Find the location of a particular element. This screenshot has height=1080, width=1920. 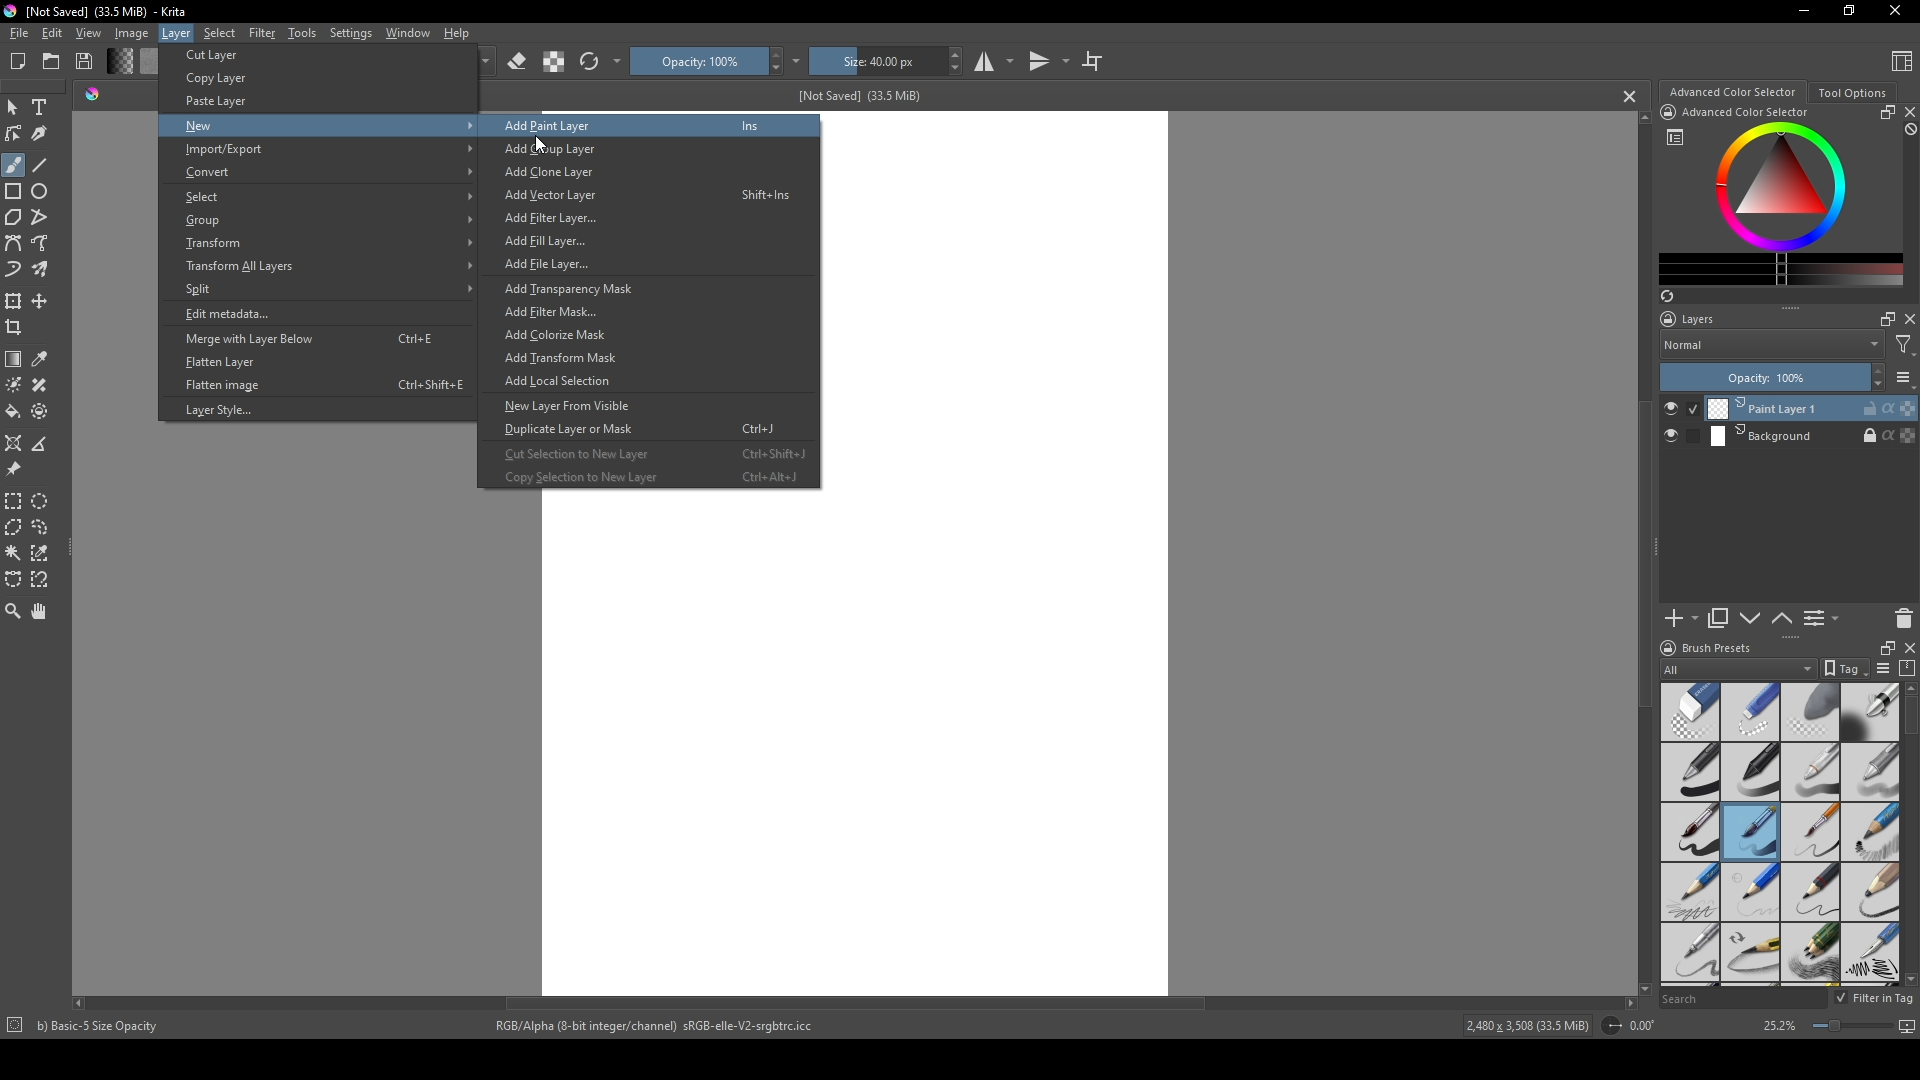

Normal is located at coordinates (1772, 344).